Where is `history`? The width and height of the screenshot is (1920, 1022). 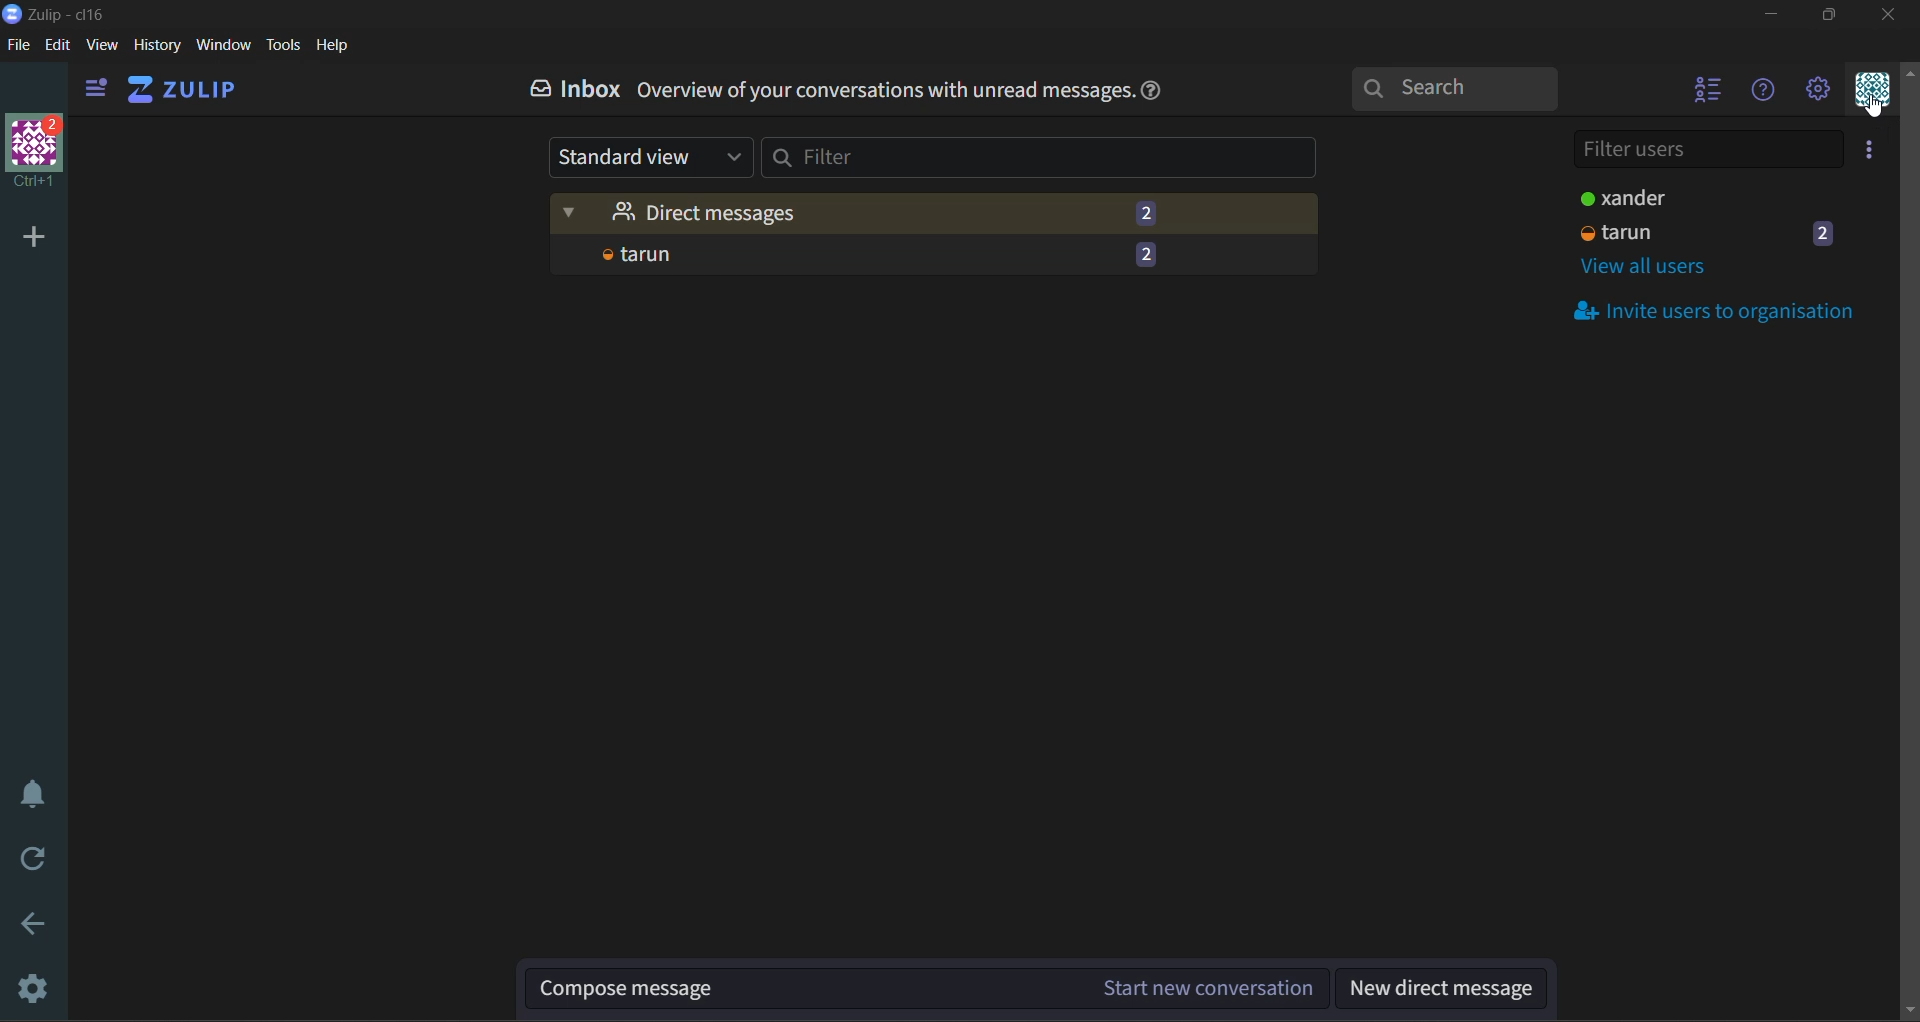 history is located at coordinates (155, 48).